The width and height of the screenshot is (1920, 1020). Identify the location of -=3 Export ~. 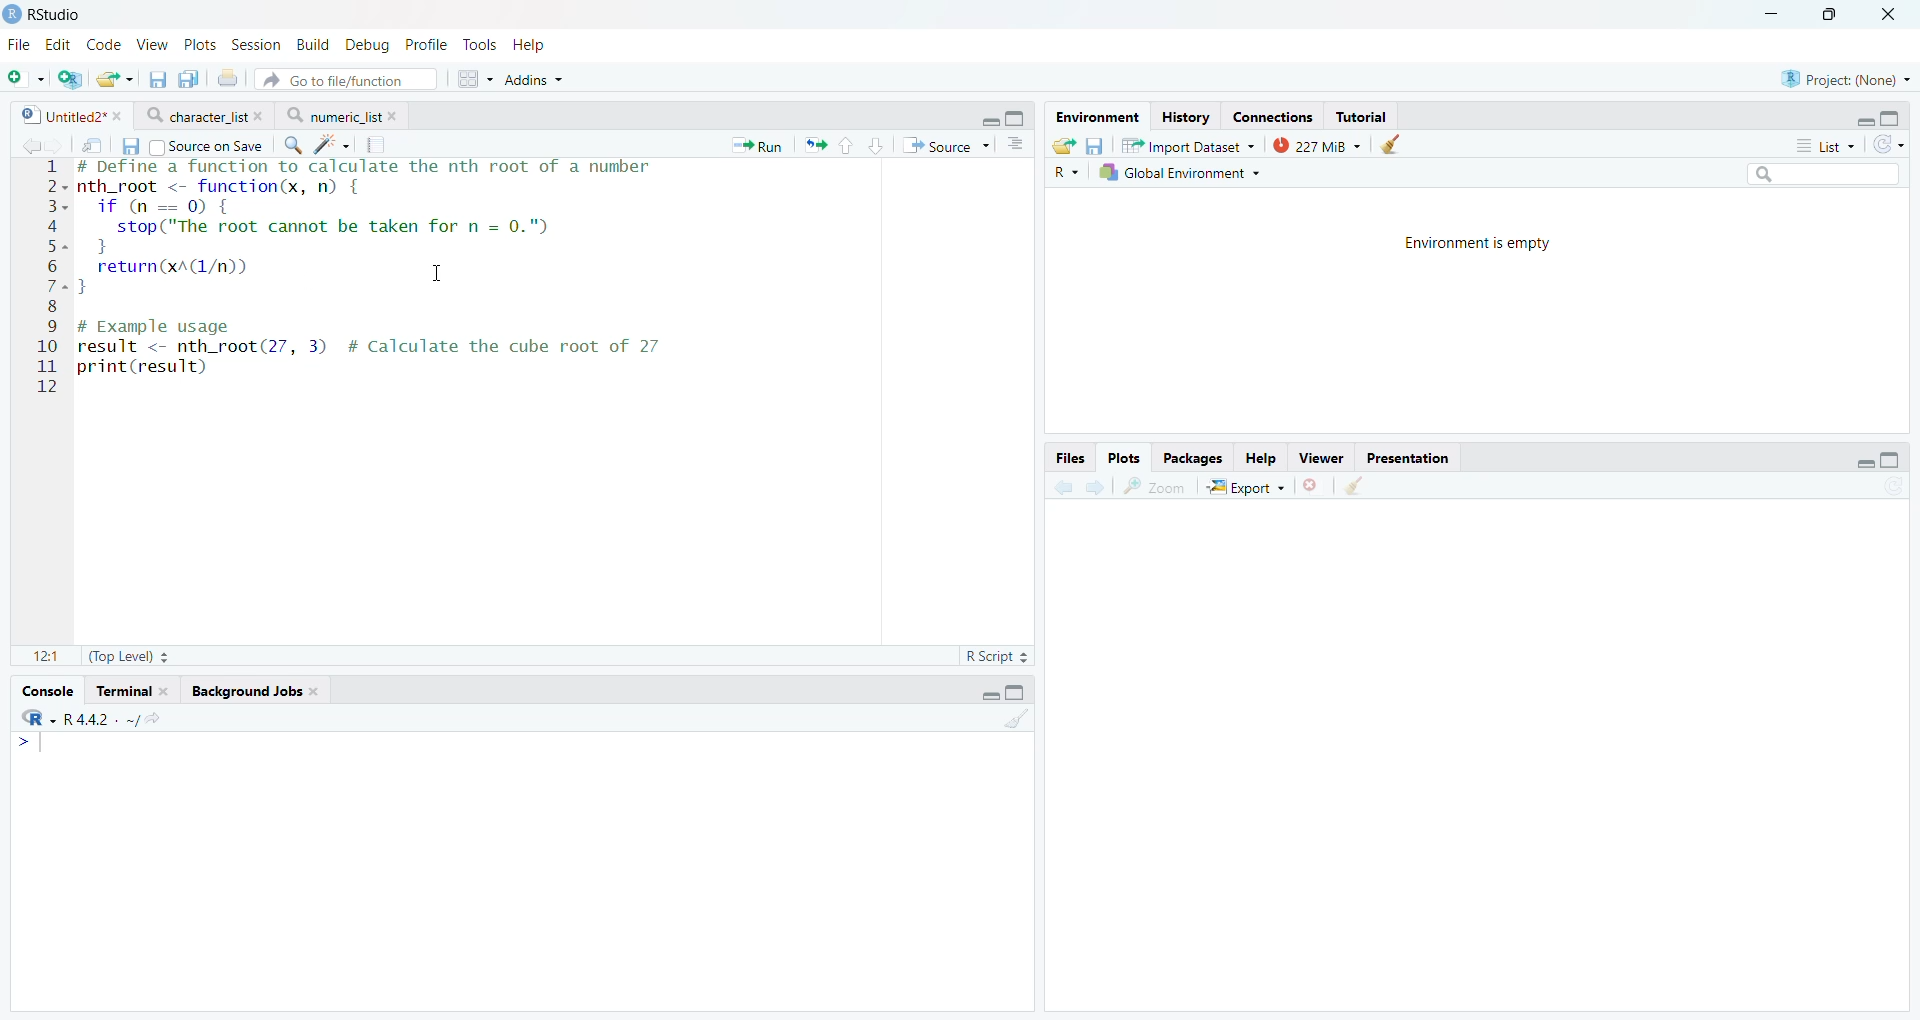
(1245, 488).